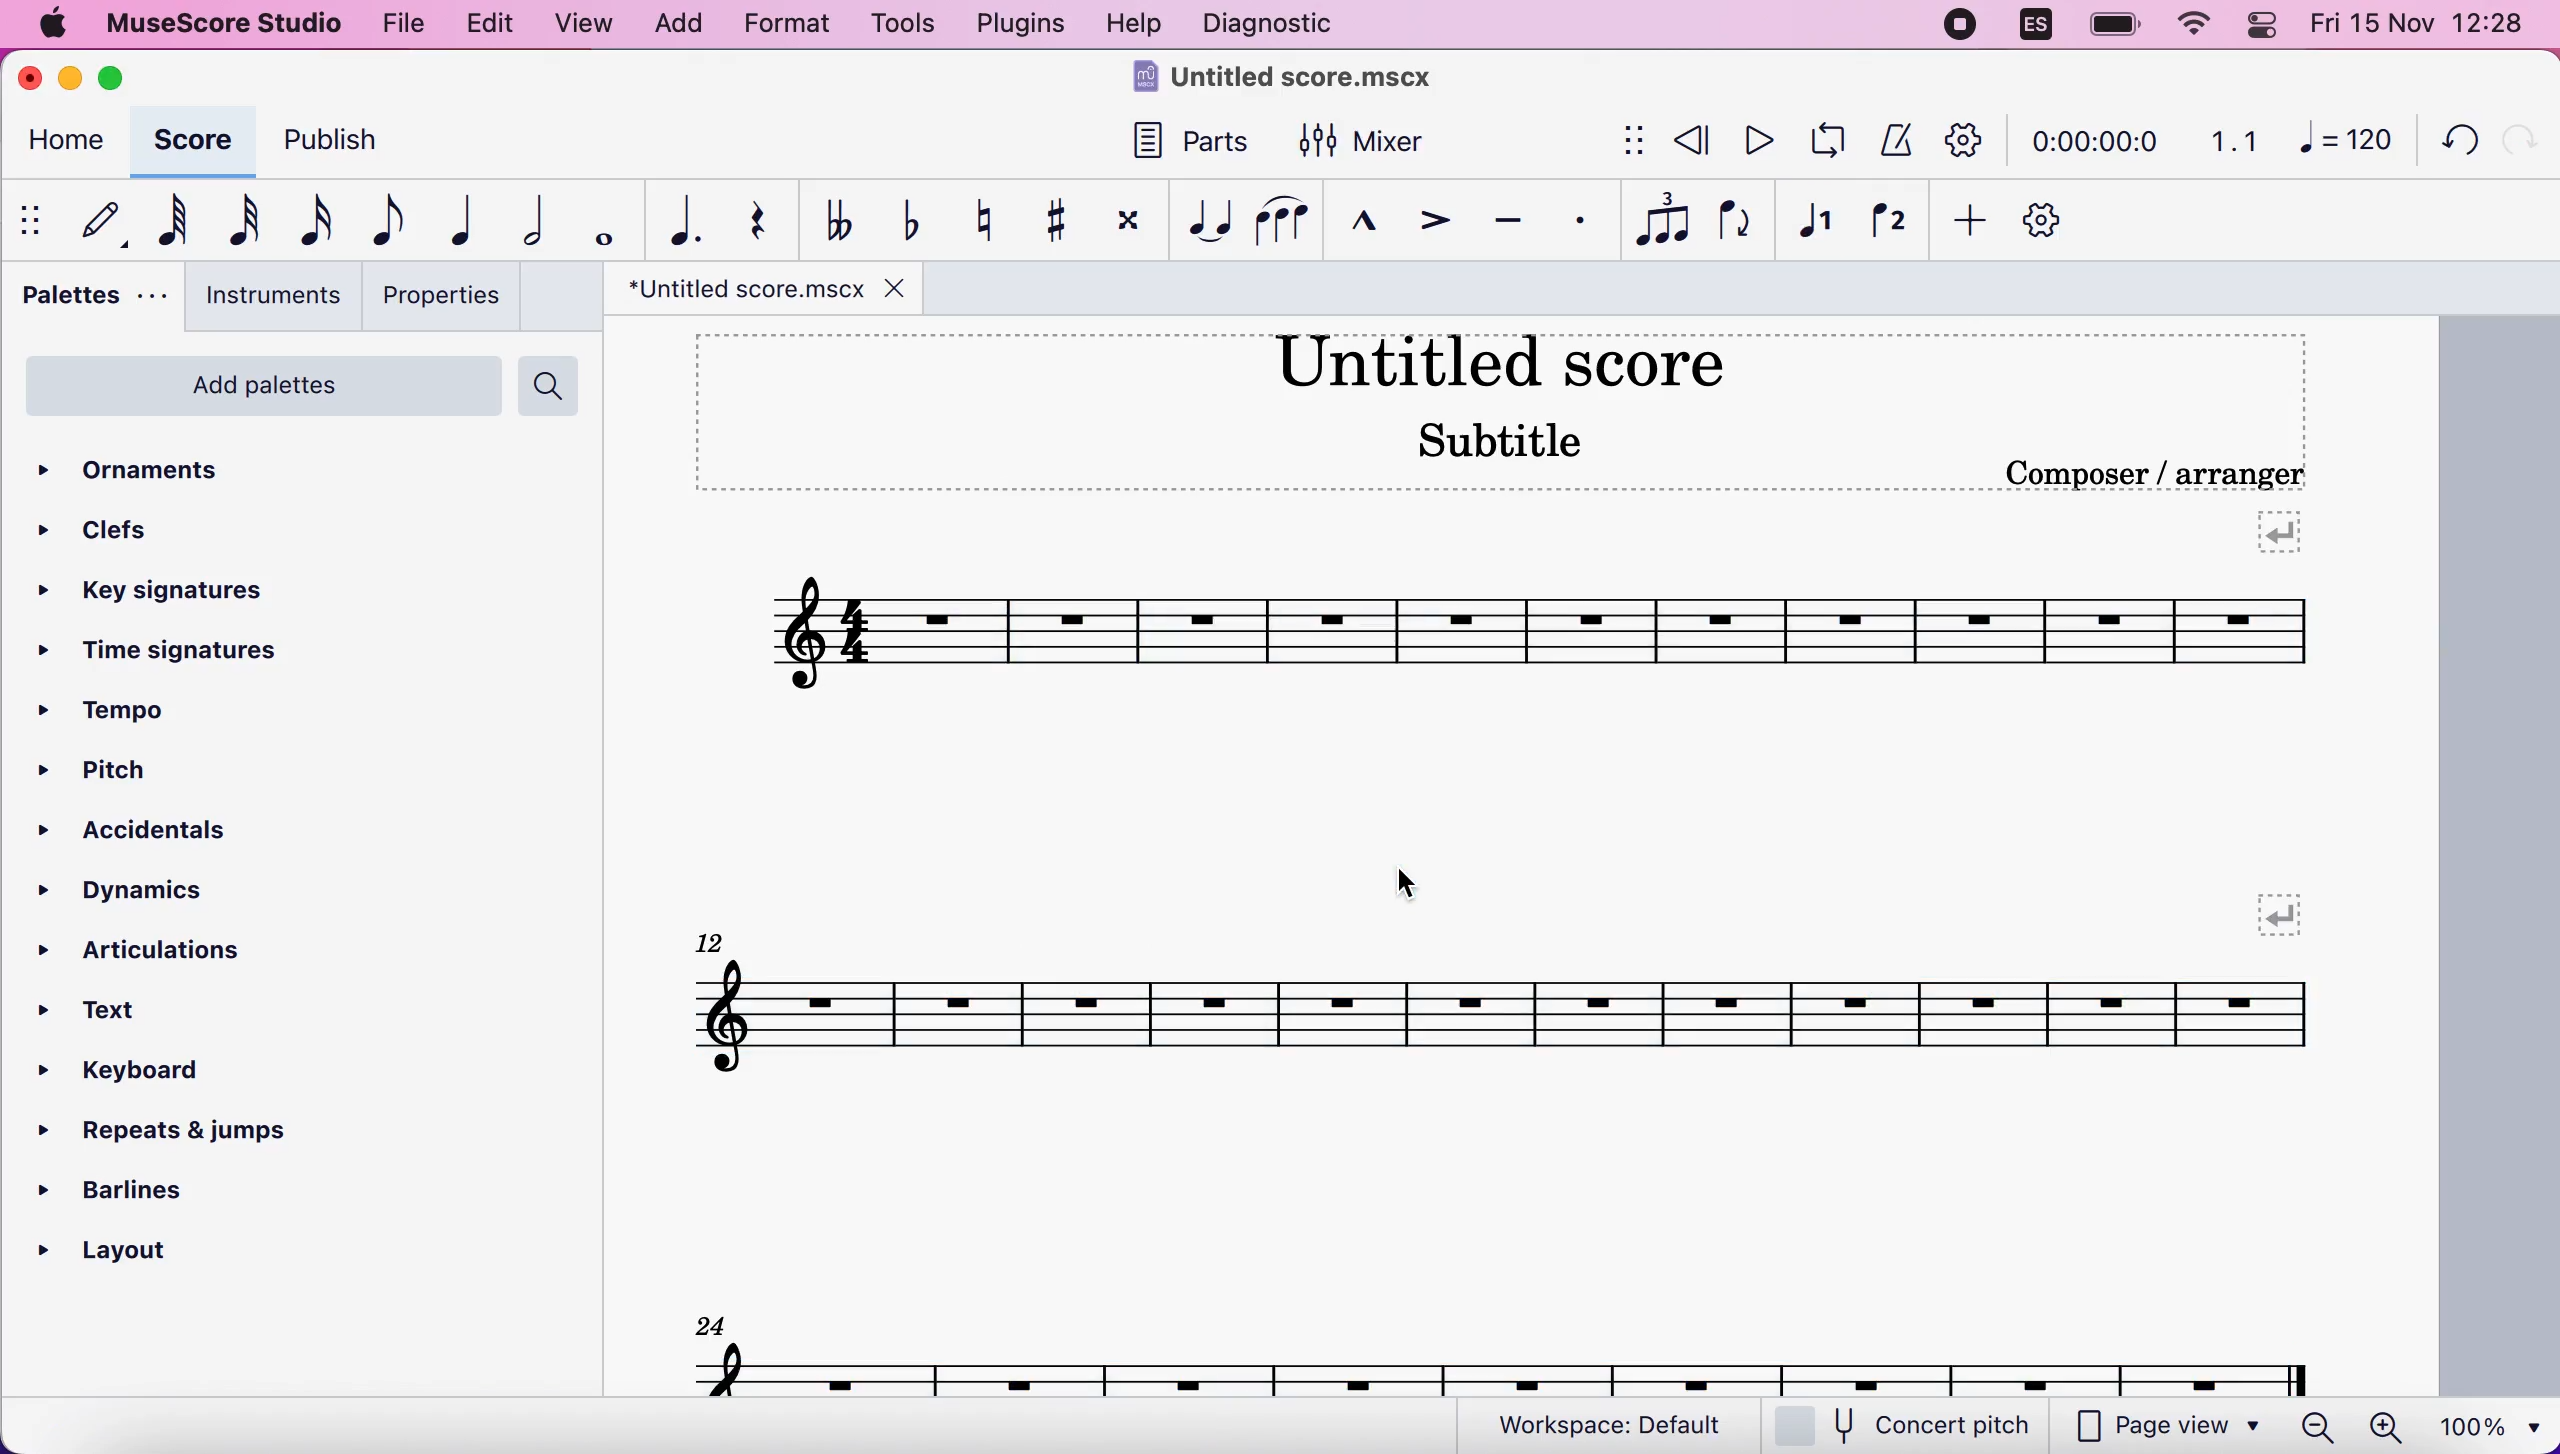 This screenshot has width=2560, height=1454. I want to click on tools, so click(901, 26).